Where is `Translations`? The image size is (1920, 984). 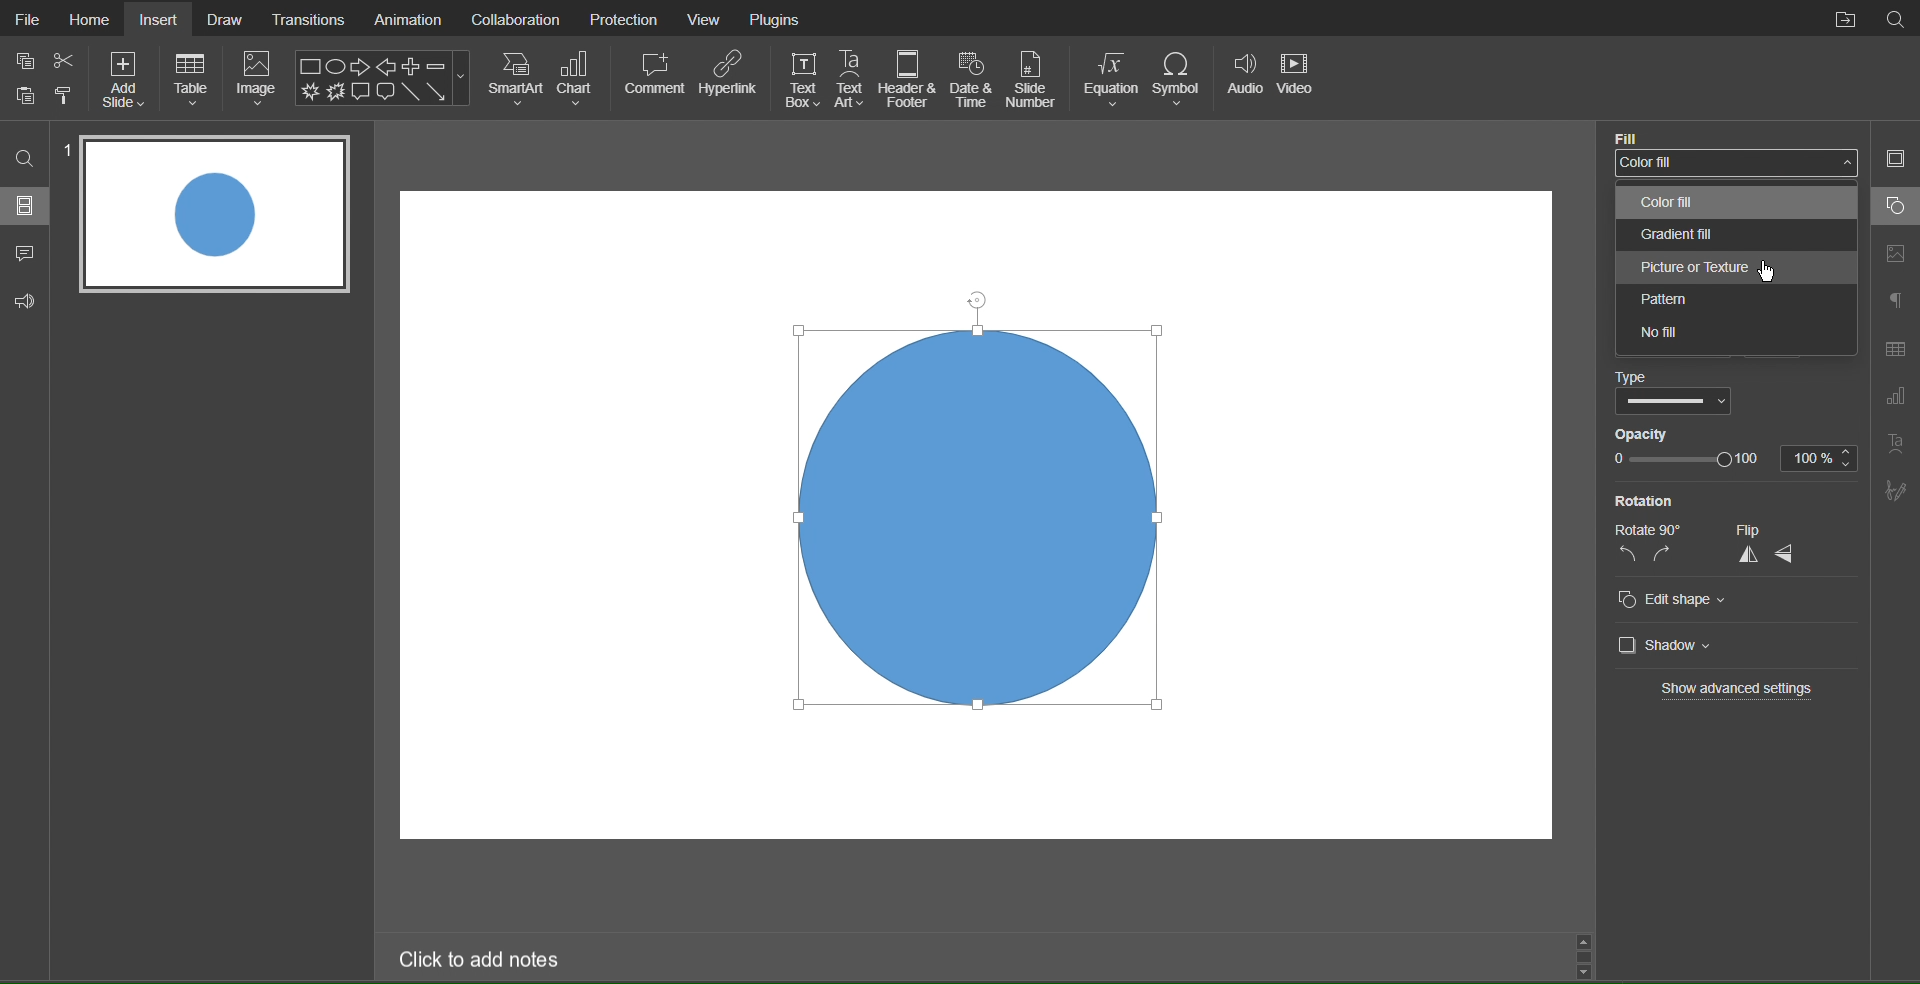
Translations is located at coordinates (309, 18).